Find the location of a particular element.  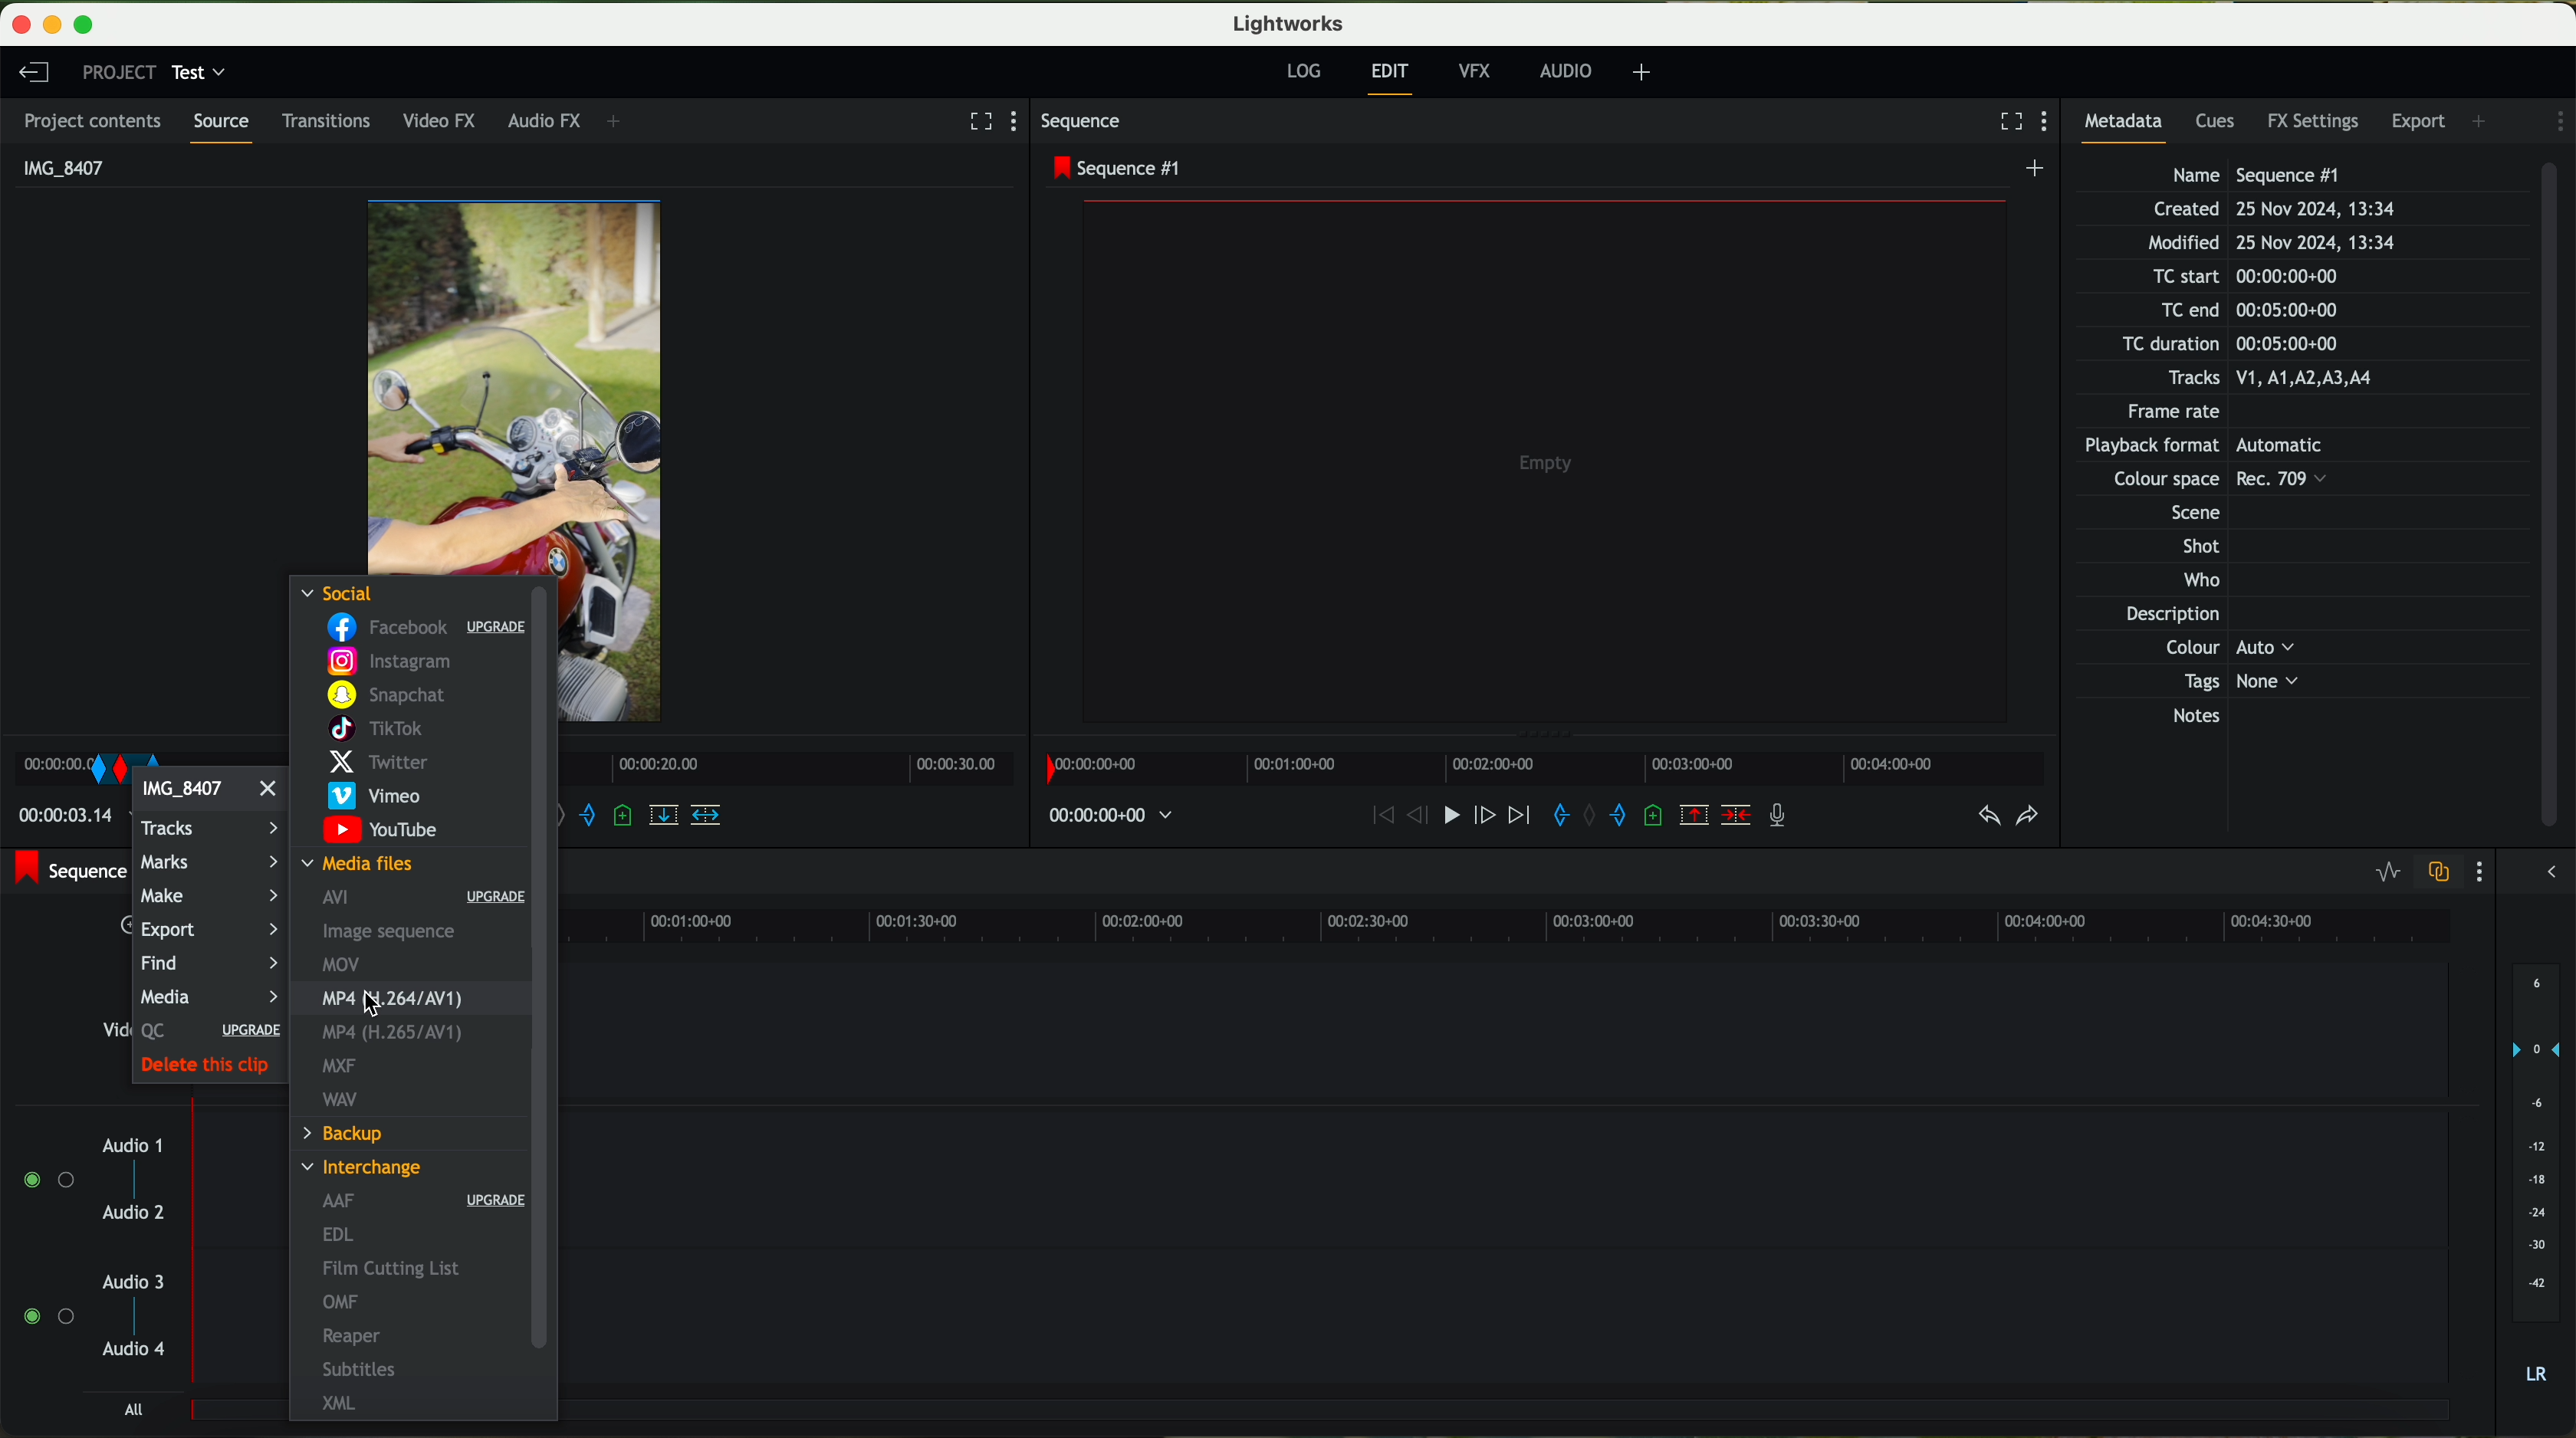

show/hide the full audio mix menu is located at coordinates (2552, 869).